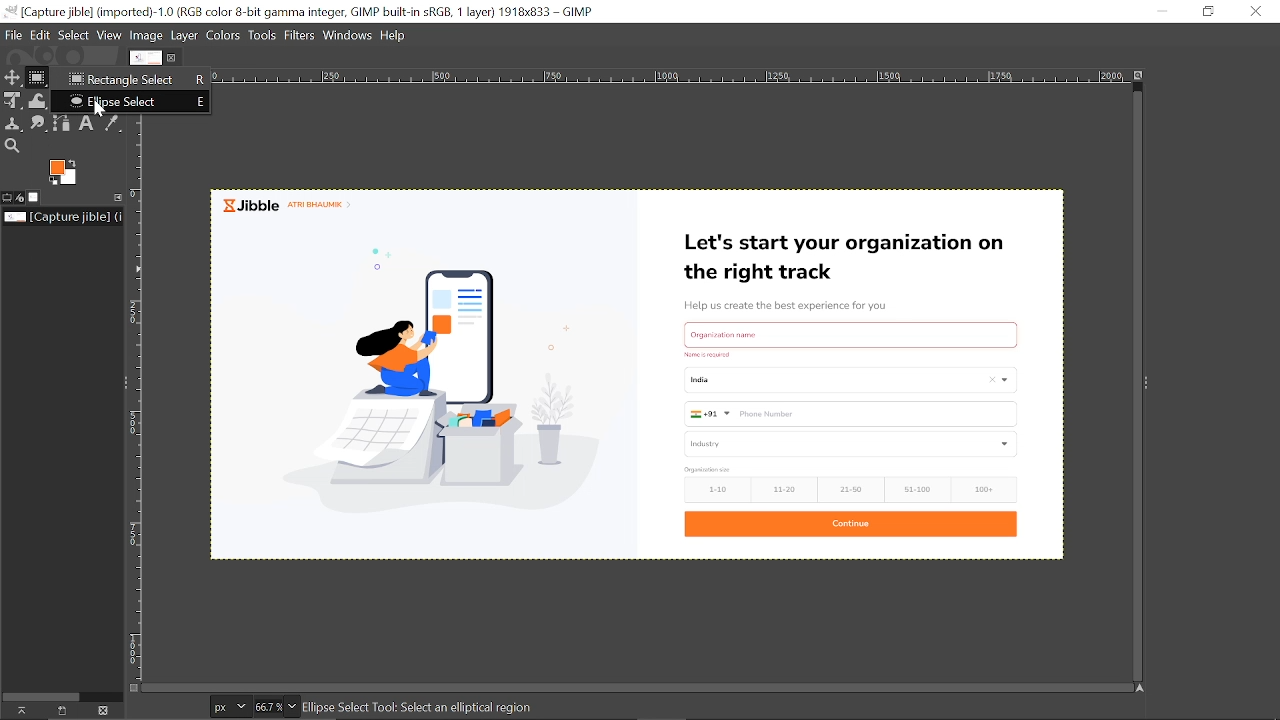 The width and height of the screenshot is (1280, 720). Describe the element at coordinates (115, 112) in the screenshot. I see `cursor` at that location.